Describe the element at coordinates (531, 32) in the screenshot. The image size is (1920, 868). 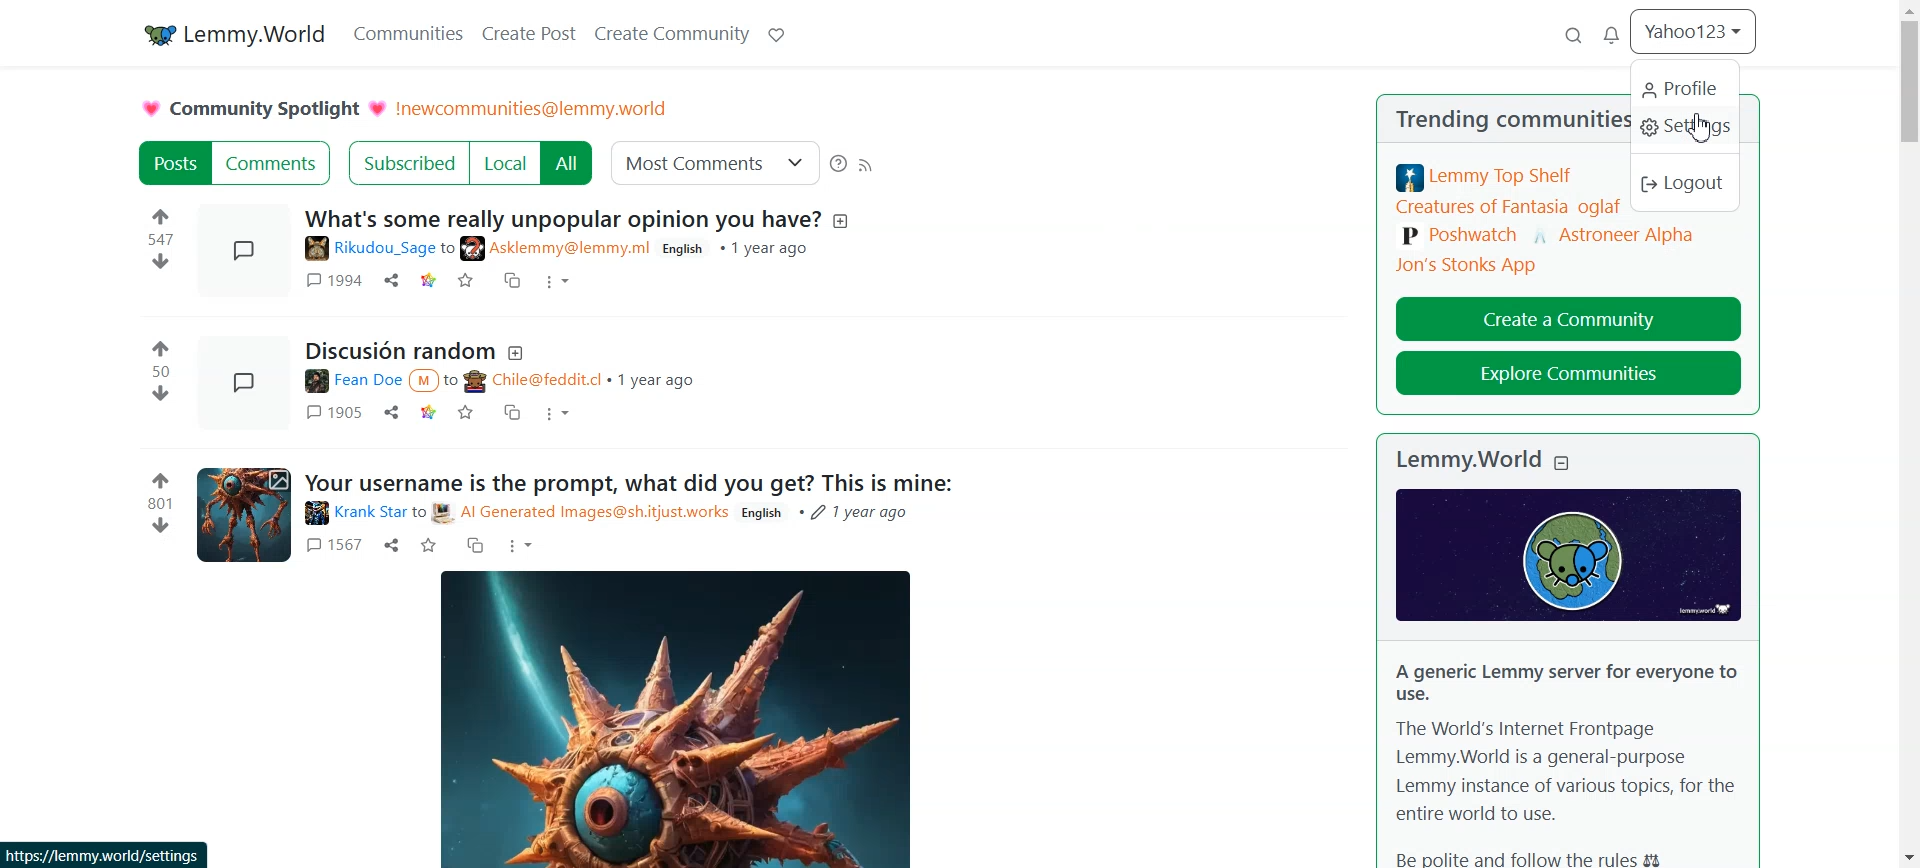
I see `Create Post` at that location.